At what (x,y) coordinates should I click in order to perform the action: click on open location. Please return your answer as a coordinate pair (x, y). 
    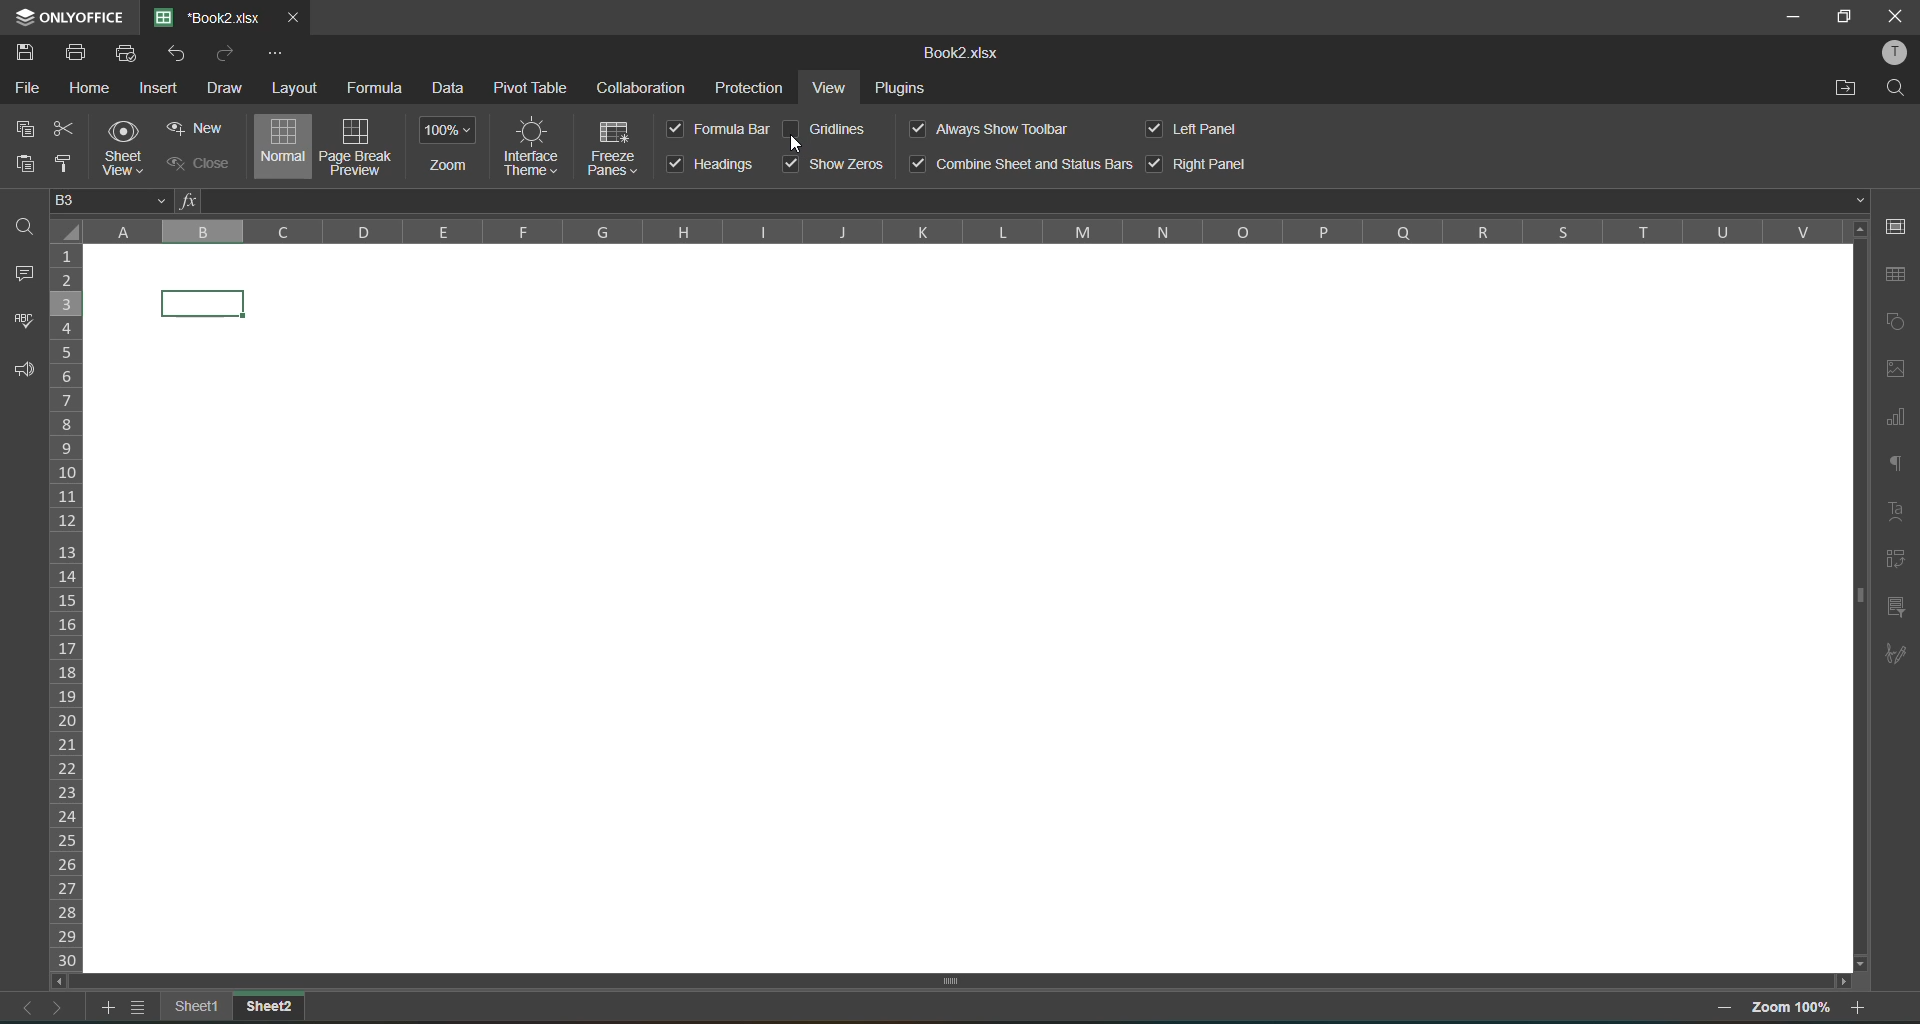
    Looking at the image, I should click on (1850, 87).